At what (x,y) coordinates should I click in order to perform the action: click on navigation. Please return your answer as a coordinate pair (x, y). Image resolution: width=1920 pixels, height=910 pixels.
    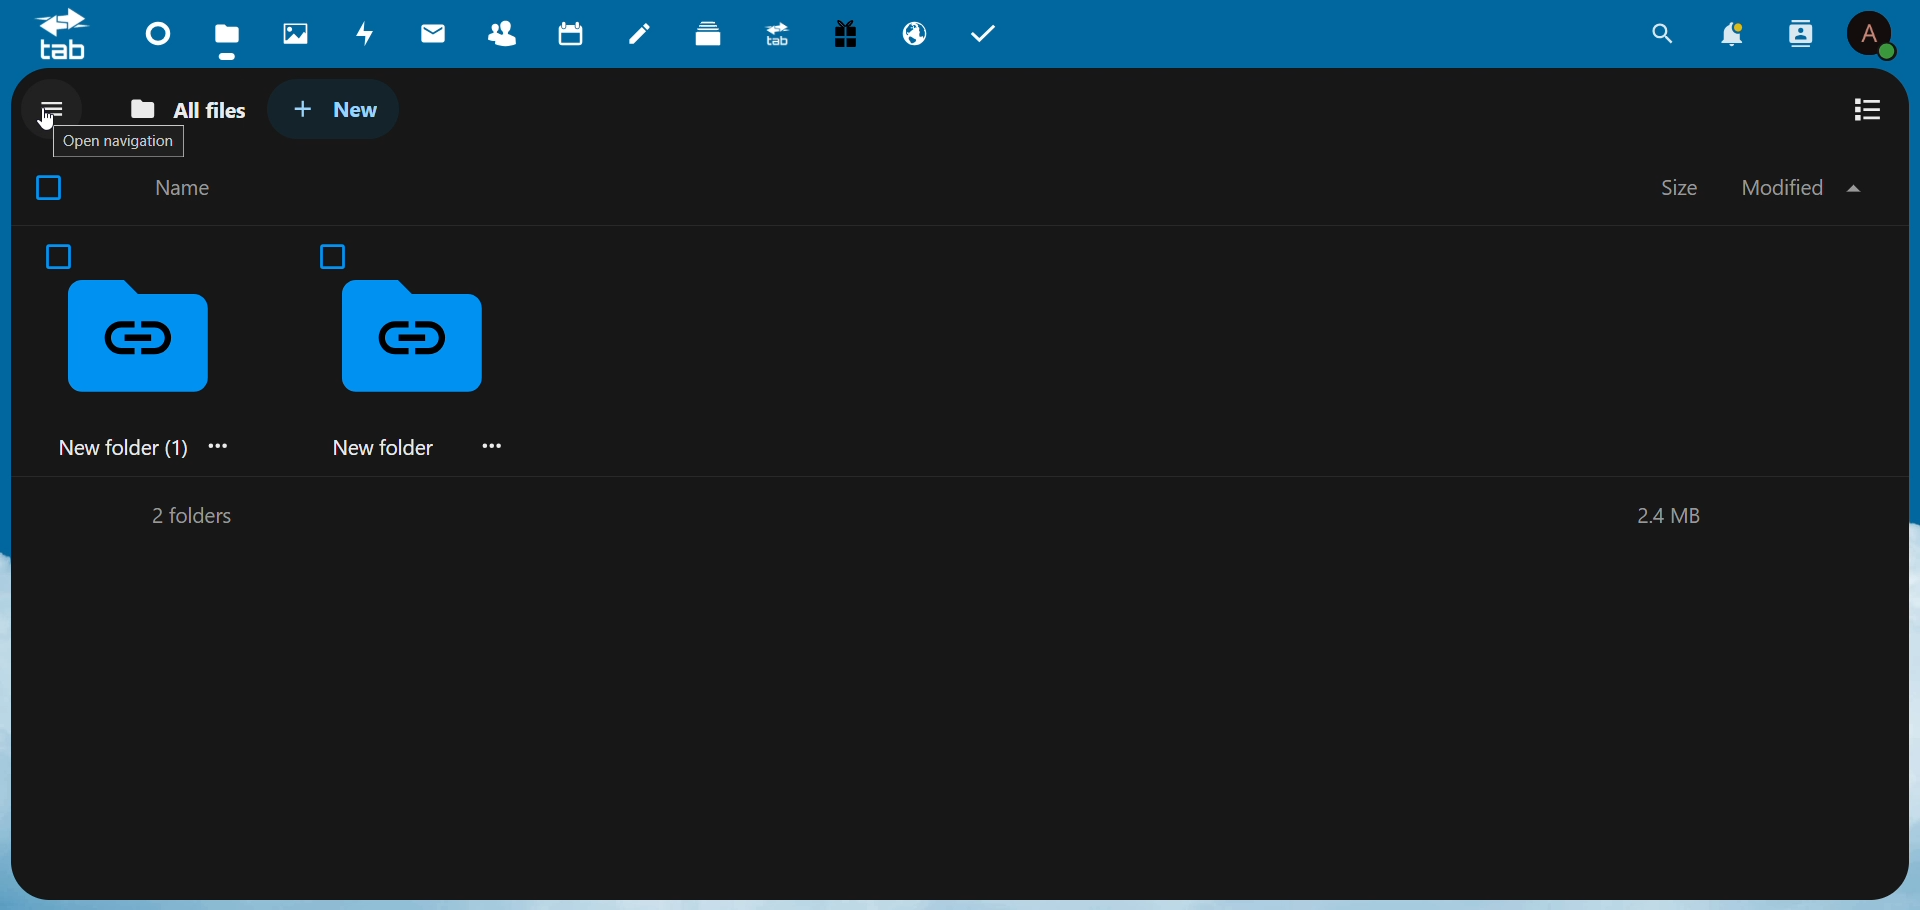
    Looking at the image, I should click on (53, 108).